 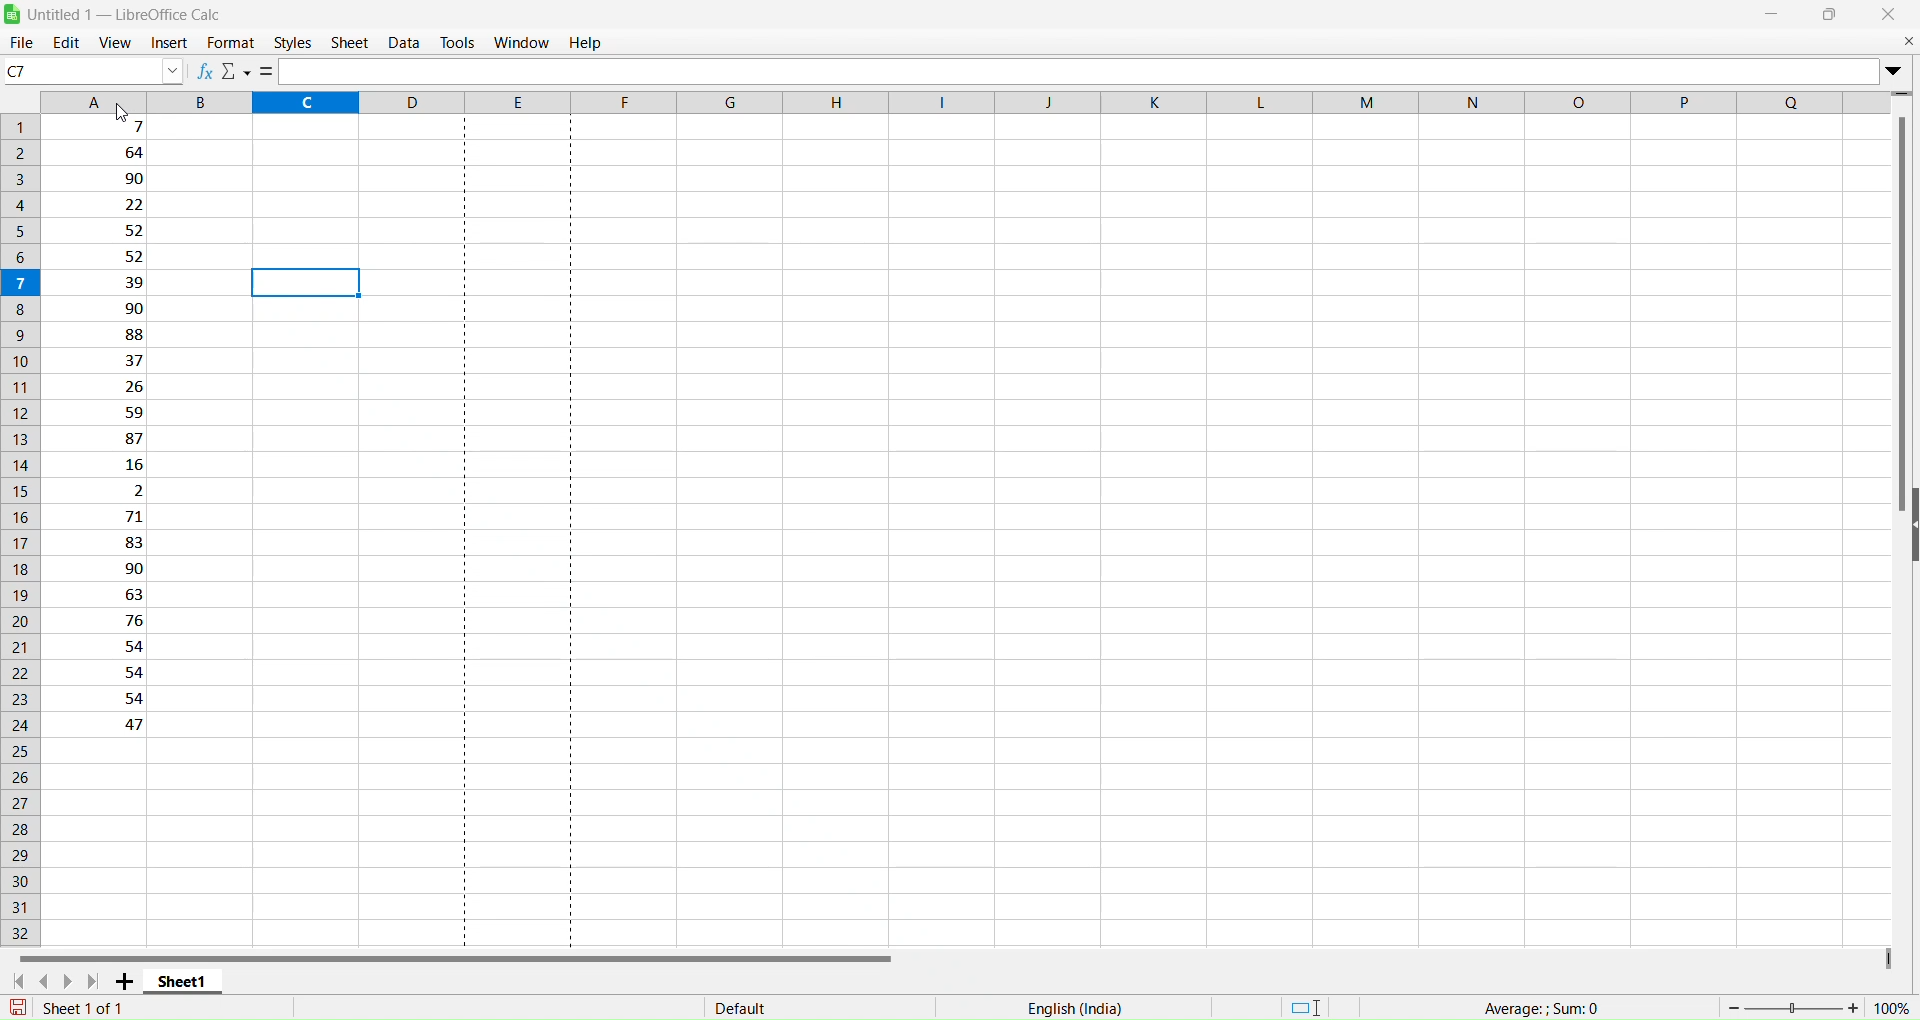 What do you see at coordinates (121, 114) in the screenshot?
I see `Cursor` at bounding box center [121, 114].